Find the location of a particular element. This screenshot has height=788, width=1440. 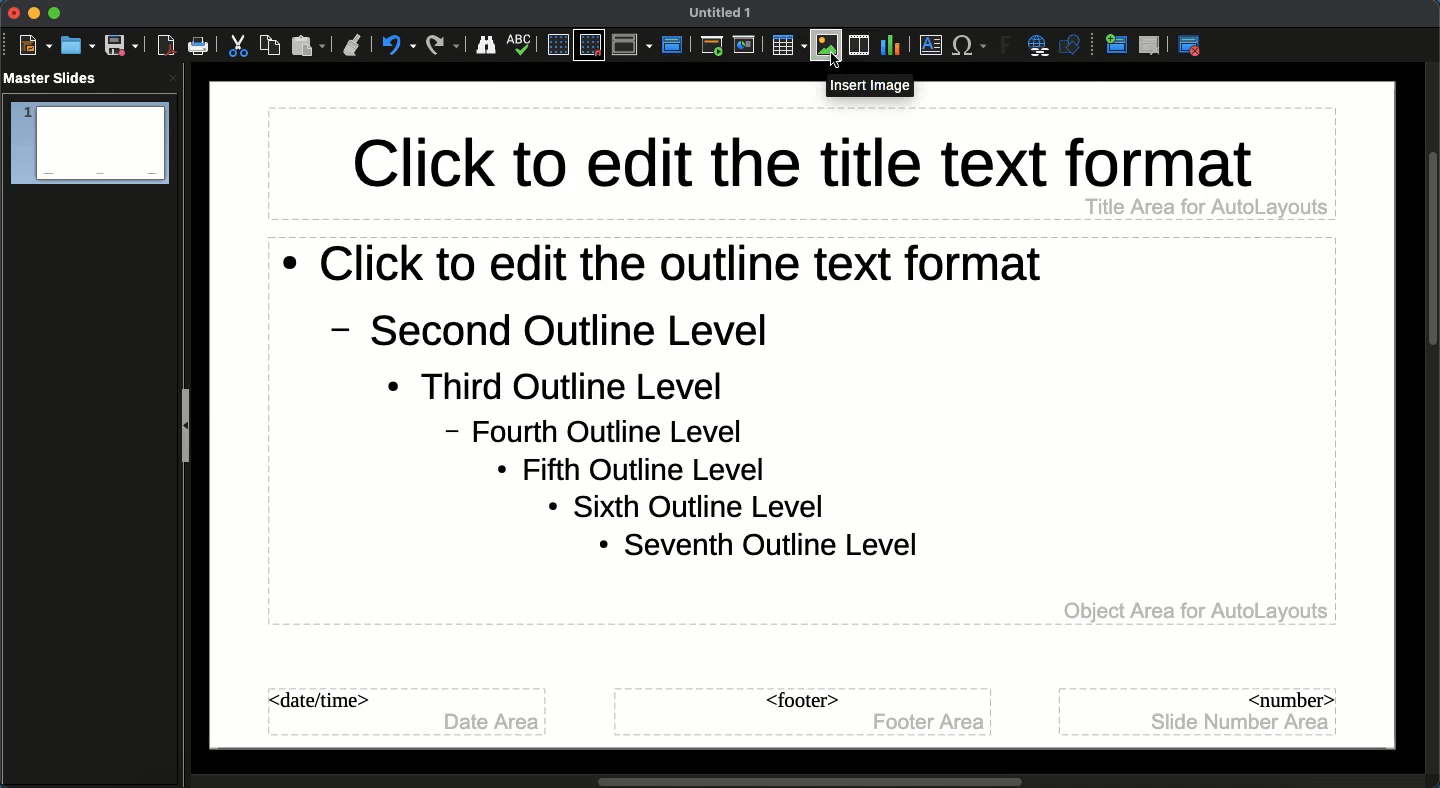

Textbox is located at coordinates (929, 46).